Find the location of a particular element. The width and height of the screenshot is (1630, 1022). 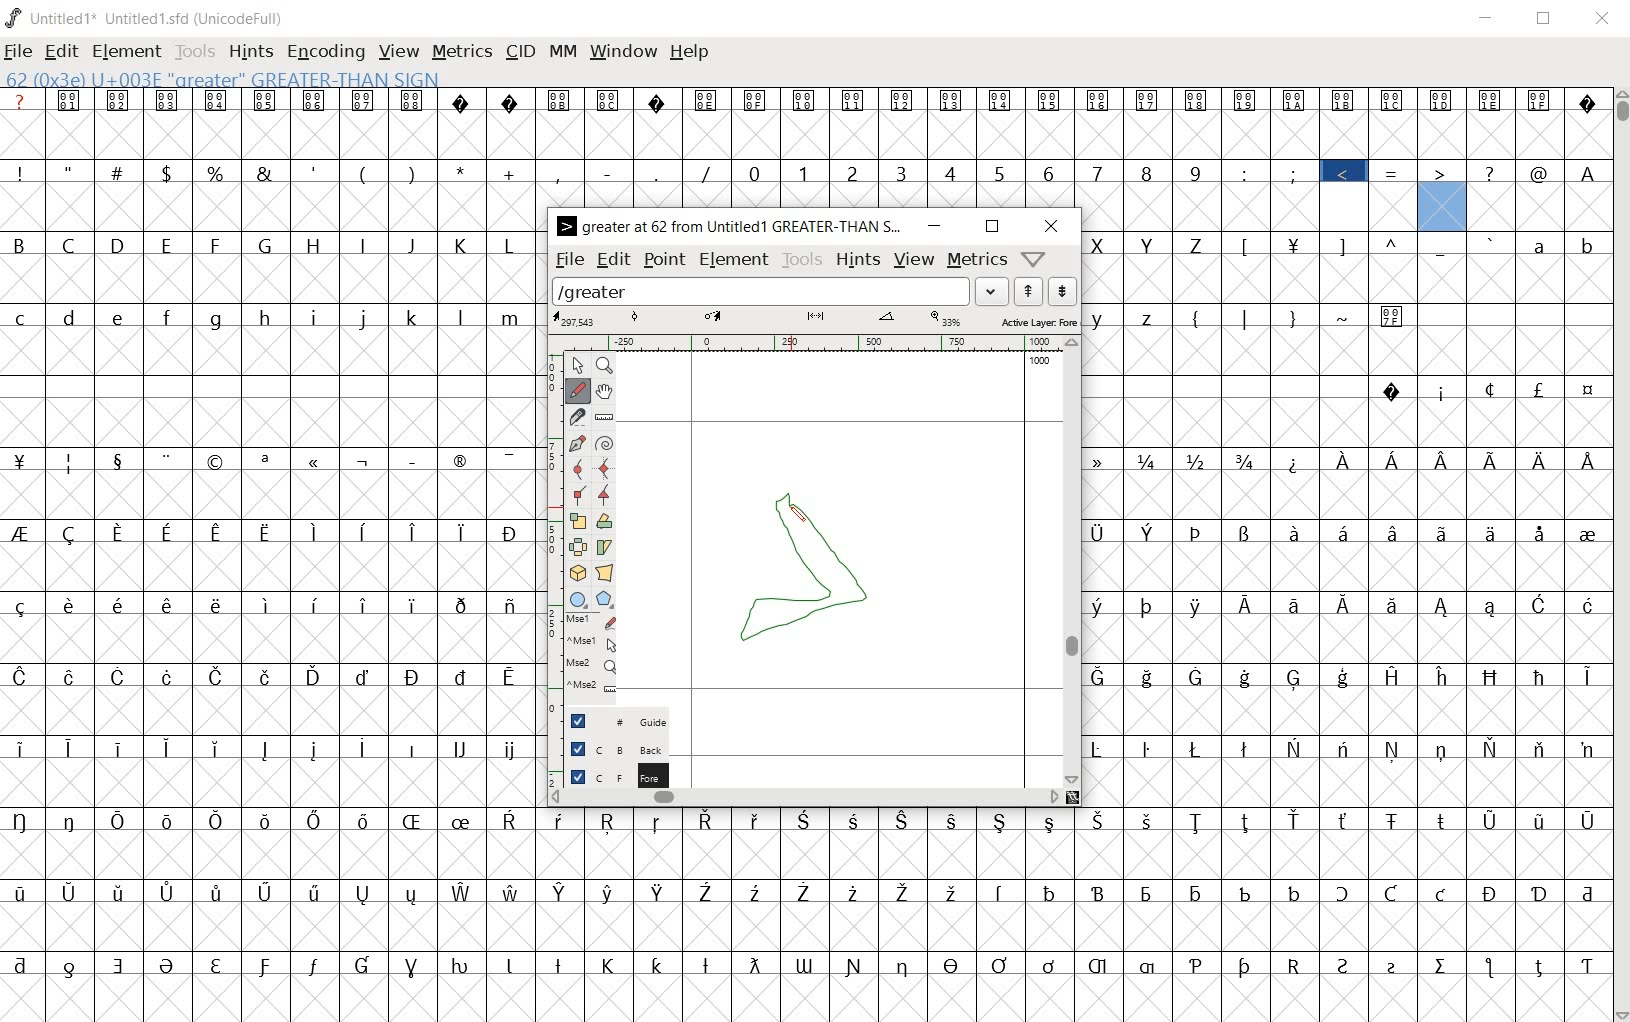

pen tool/CURSOR LOCATION is located at coordinates (796, 513).